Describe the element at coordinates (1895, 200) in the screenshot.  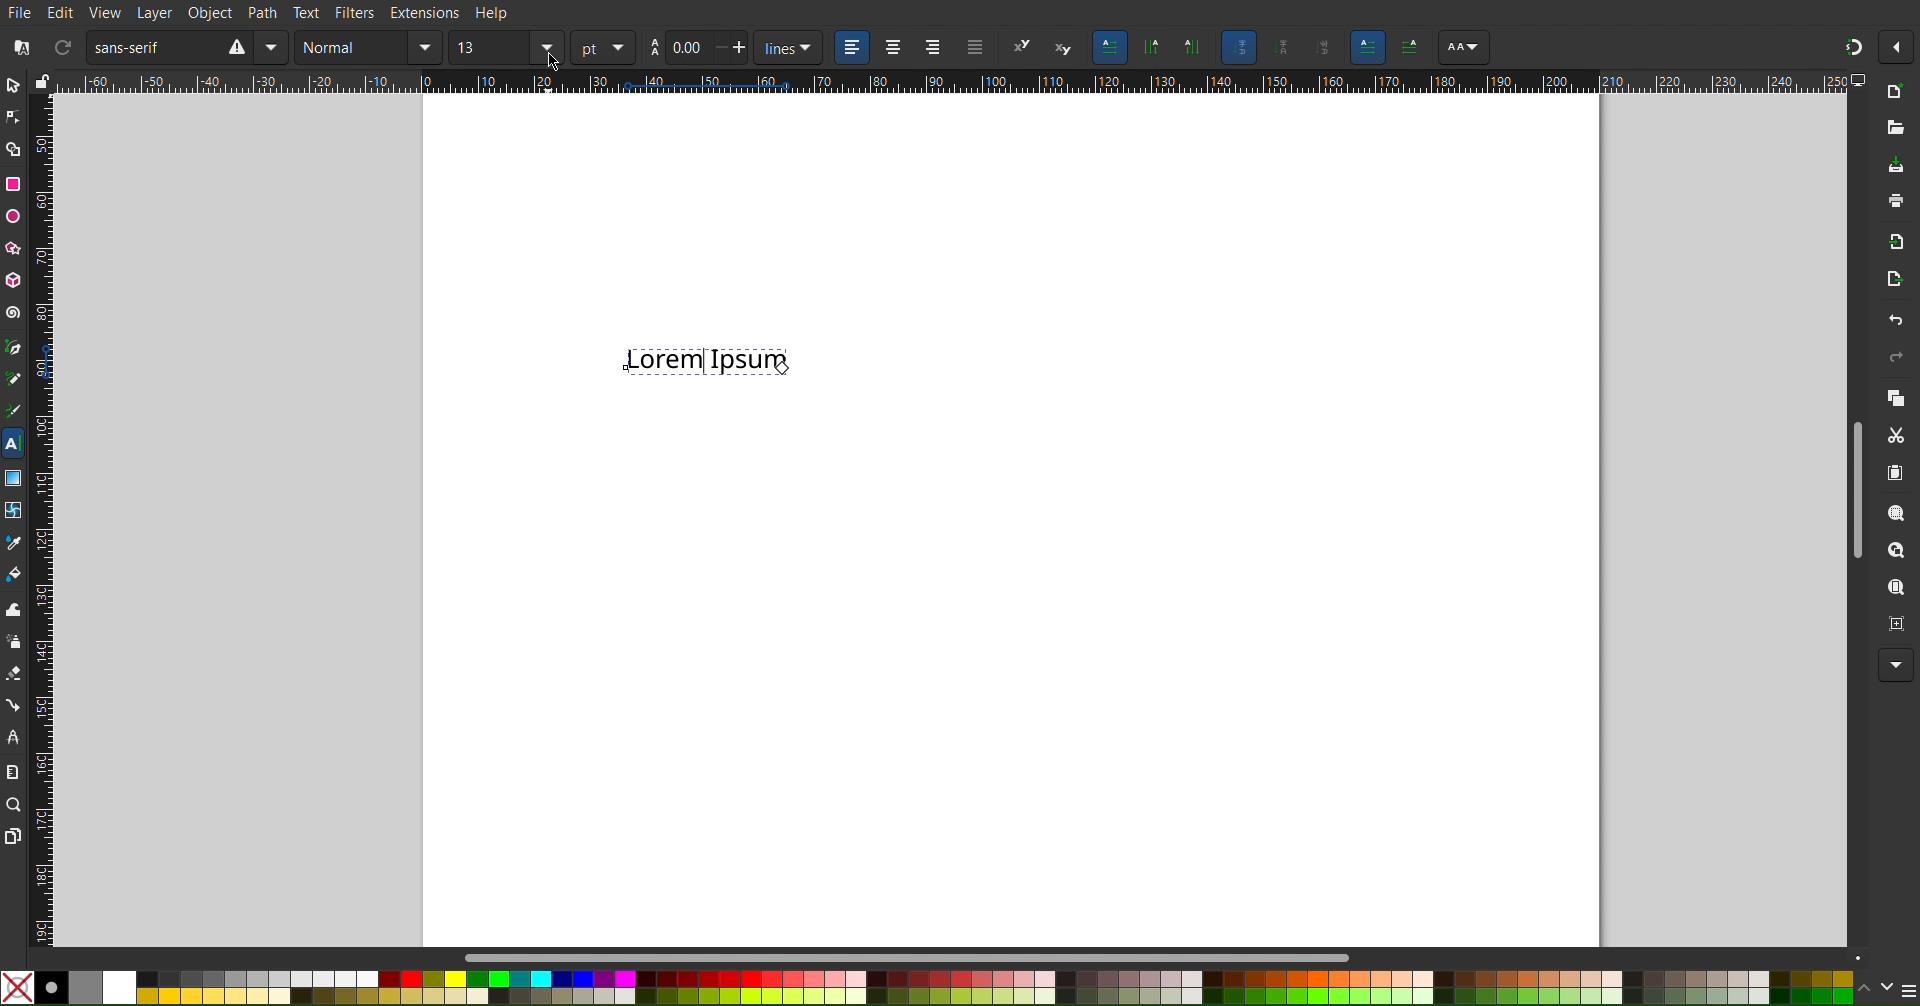
I see `Print` at that location.